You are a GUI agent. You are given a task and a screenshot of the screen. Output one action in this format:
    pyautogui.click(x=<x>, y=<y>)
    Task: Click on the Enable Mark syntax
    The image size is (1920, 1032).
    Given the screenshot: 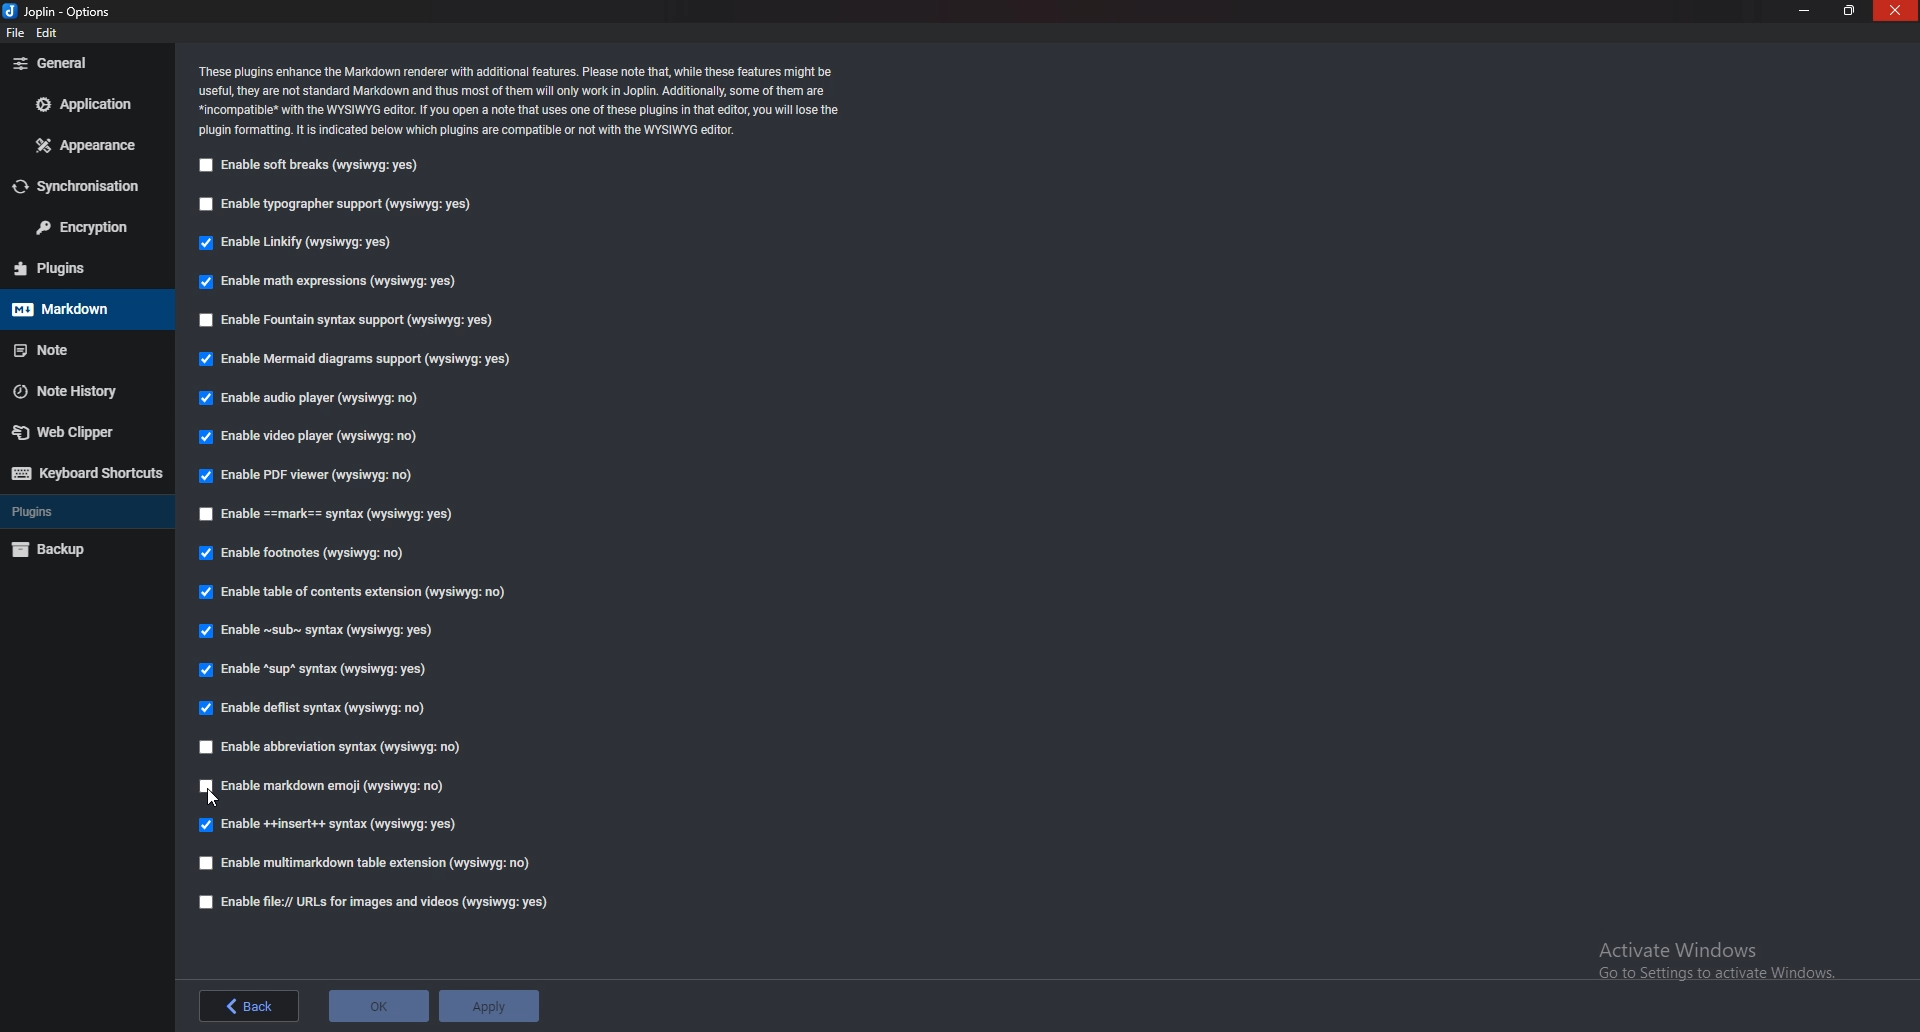 What is the action you would take?
    pyautogui.click(x=354, y=513)
    